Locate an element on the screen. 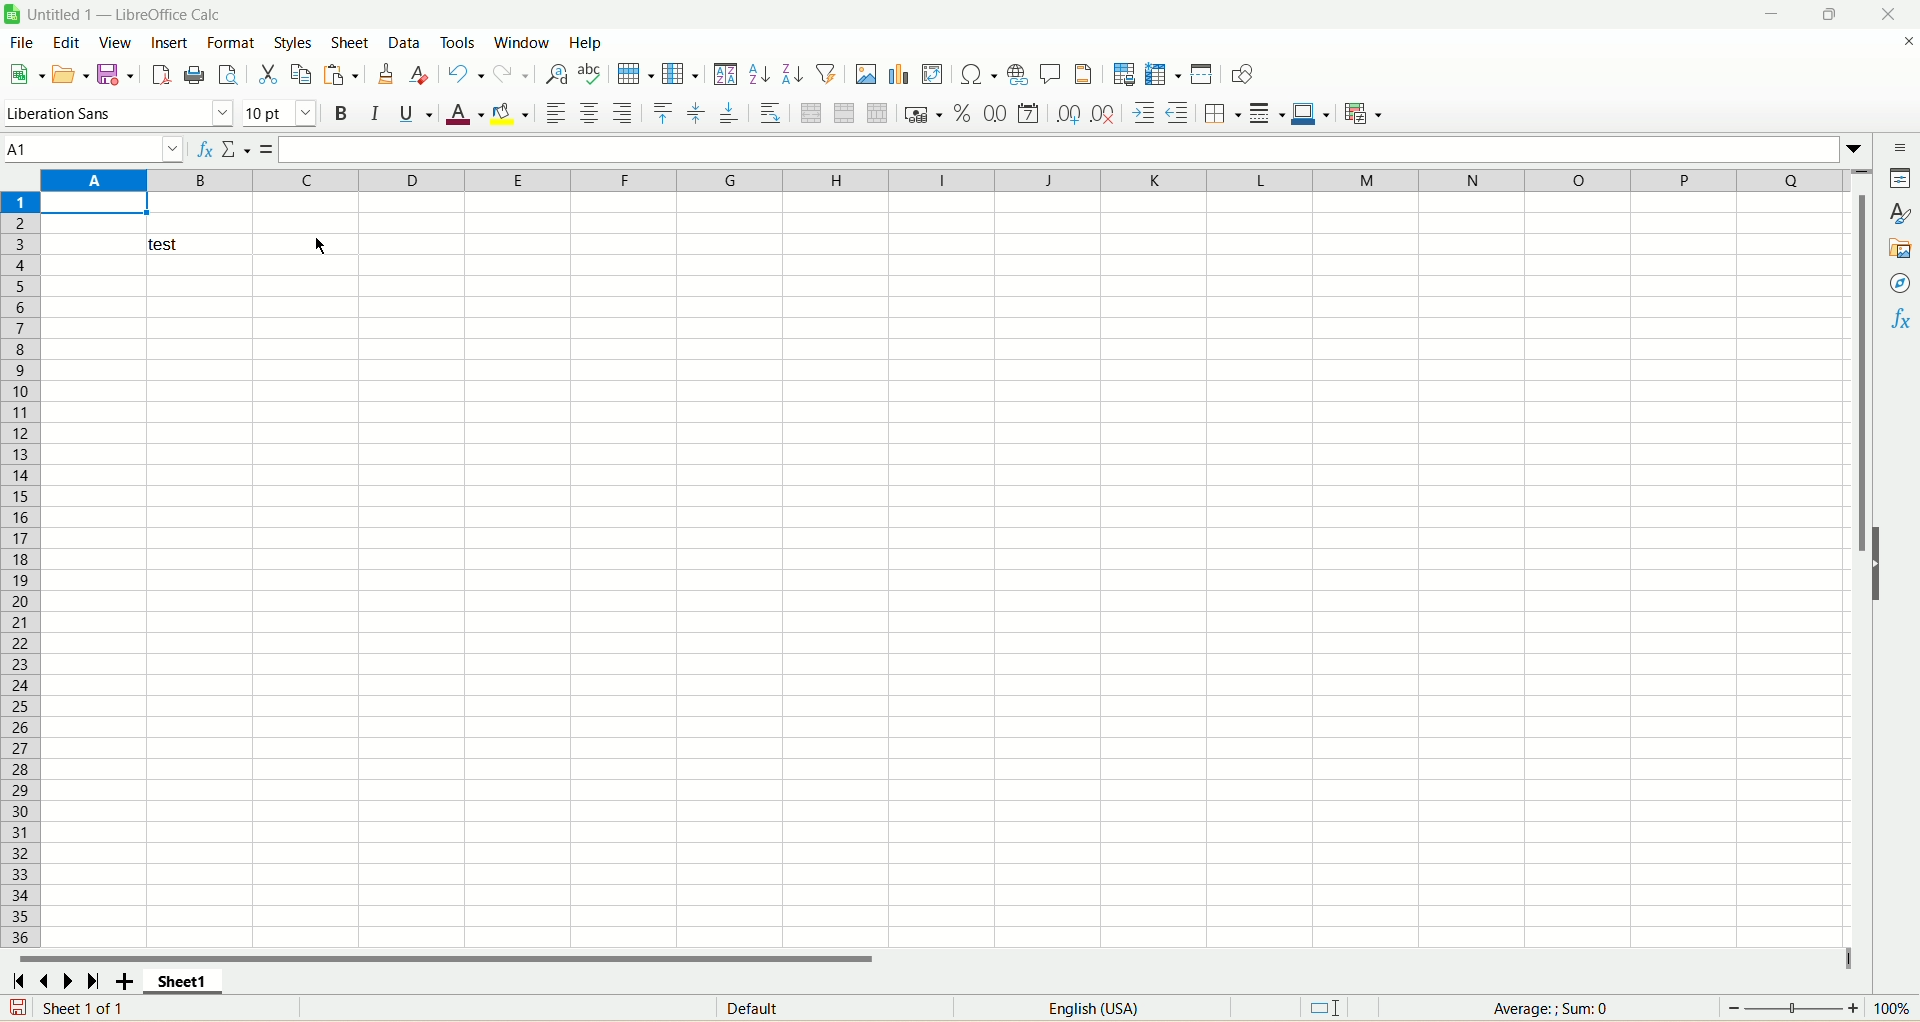 The height and width of the screenshot is (1022, 1920). styles is located at coordinates (295, 42).